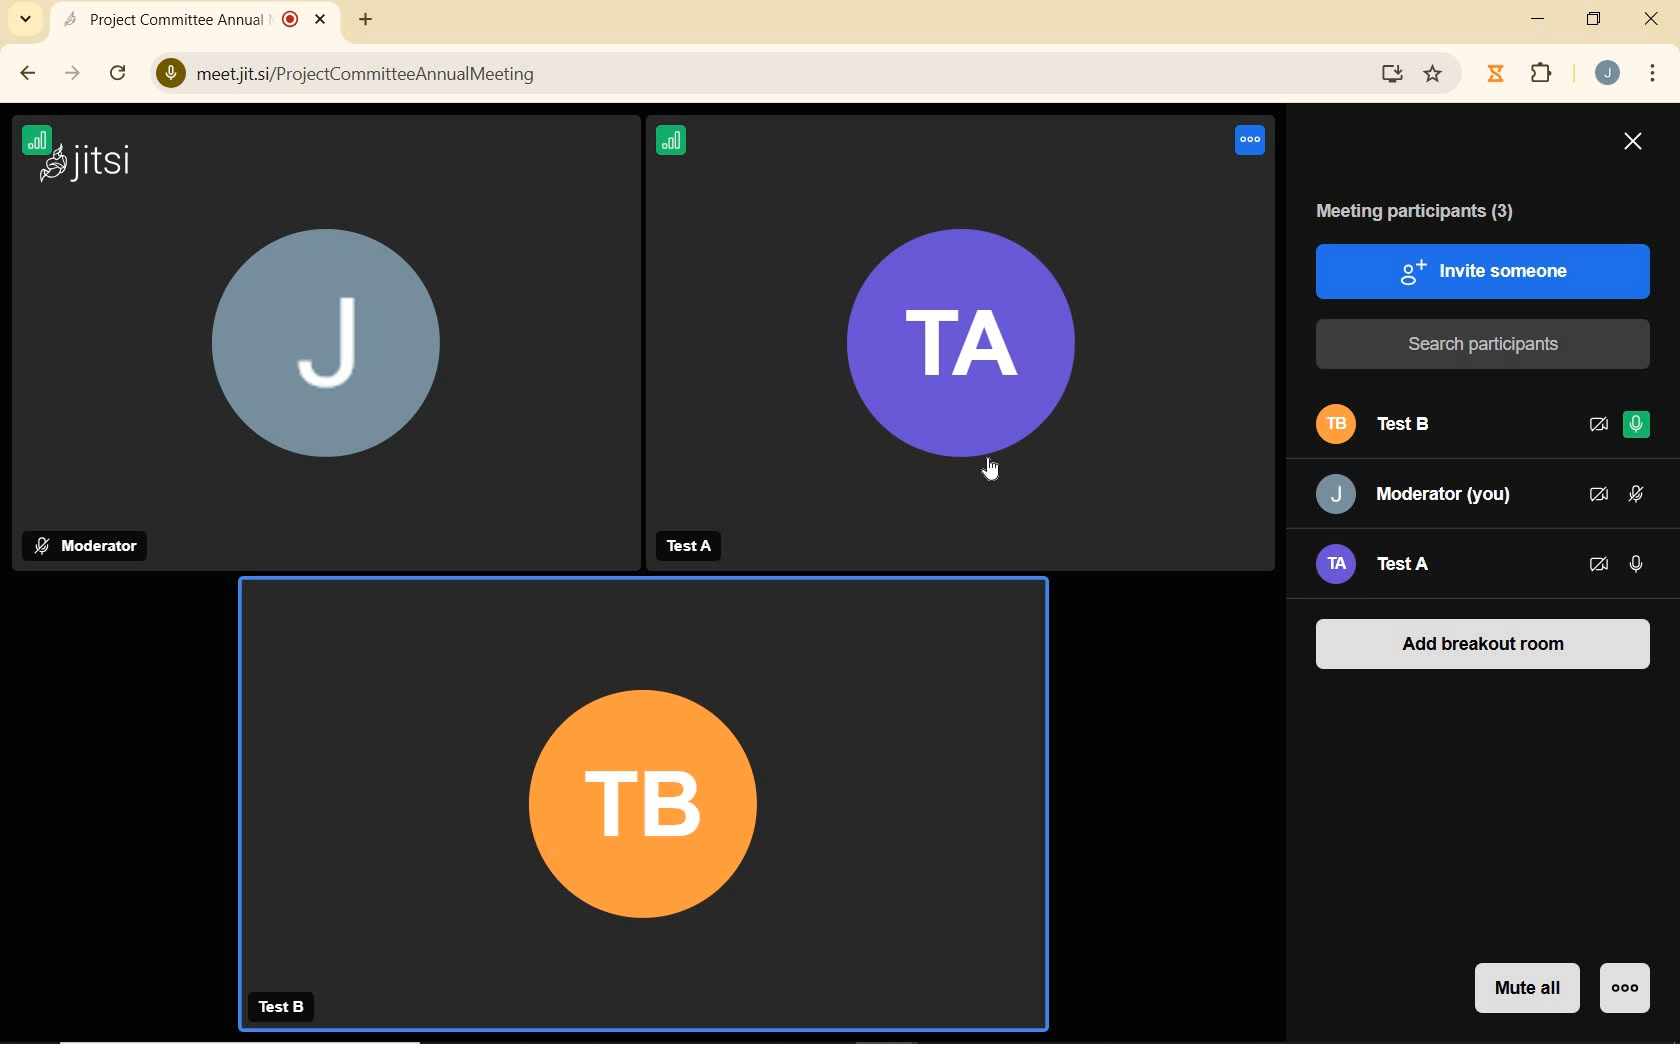 Image resolution: width=1680 pixels, height=1044 pixels. Describe the element at coordinates (1435, 71) in the screenshot. I see `Favorite` at that location.